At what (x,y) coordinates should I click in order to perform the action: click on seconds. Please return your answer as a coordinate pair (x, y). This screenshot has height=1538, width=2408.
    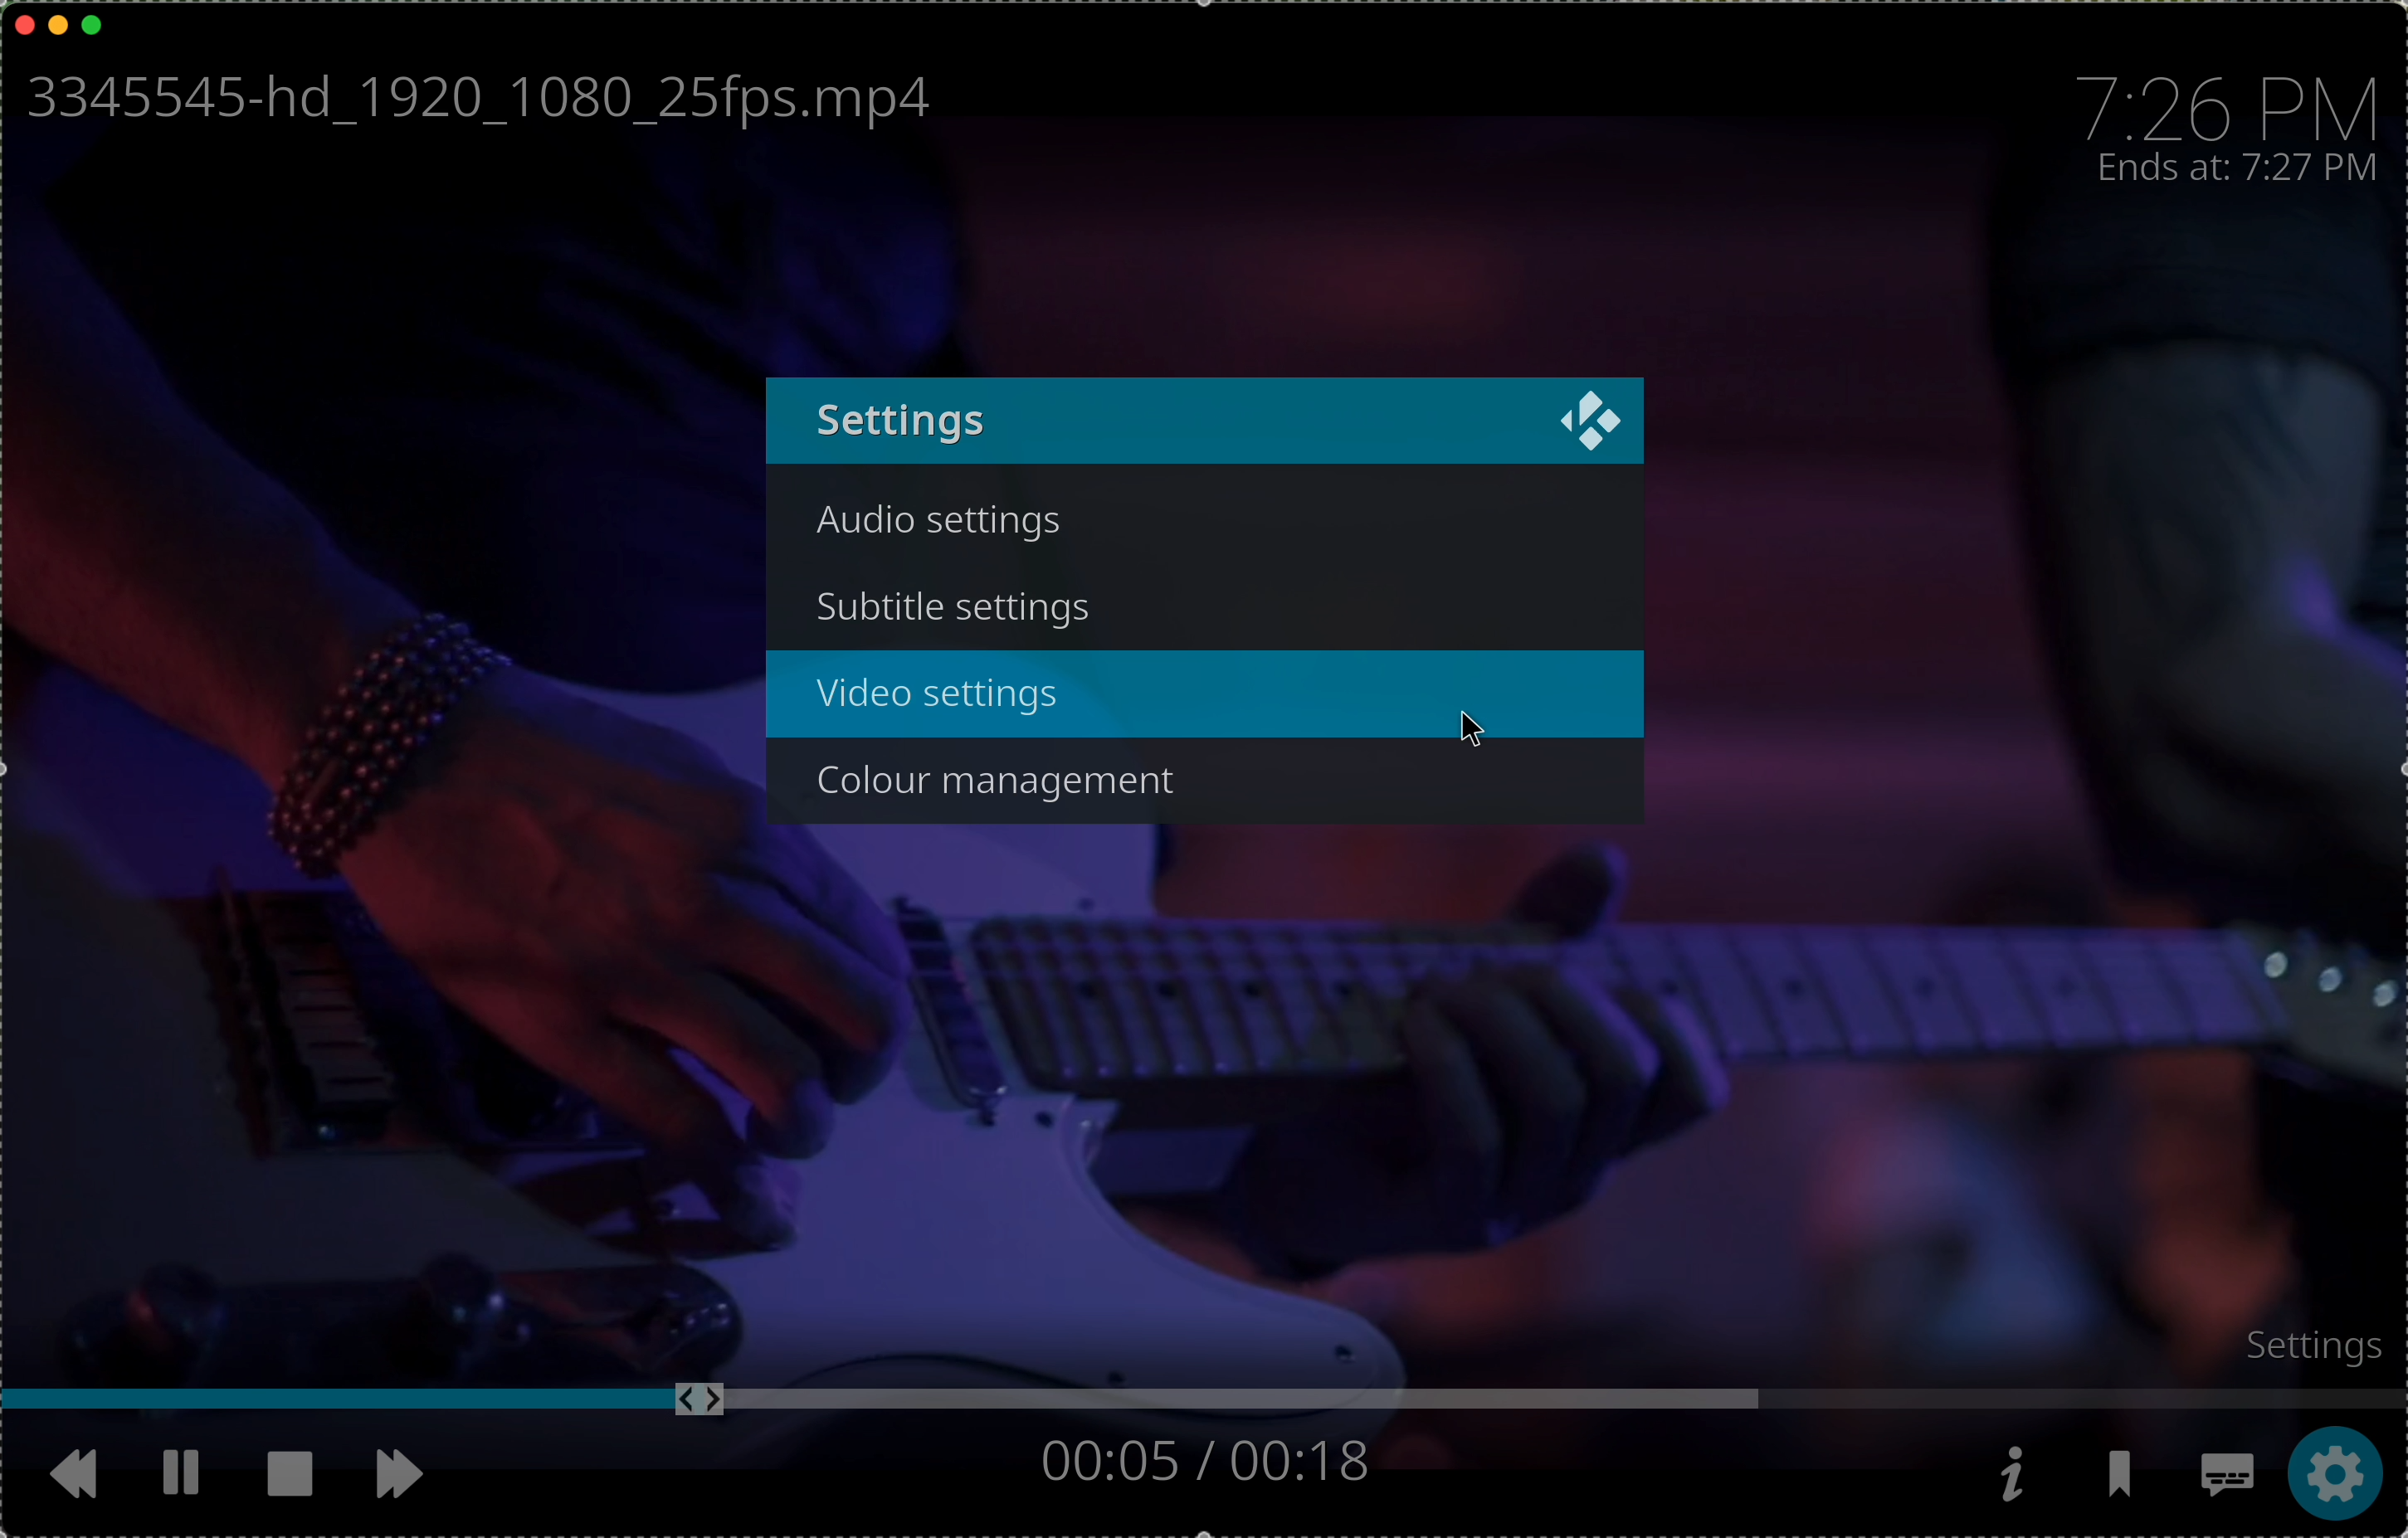
    Looking at the image, I should click on (1202, 1457).